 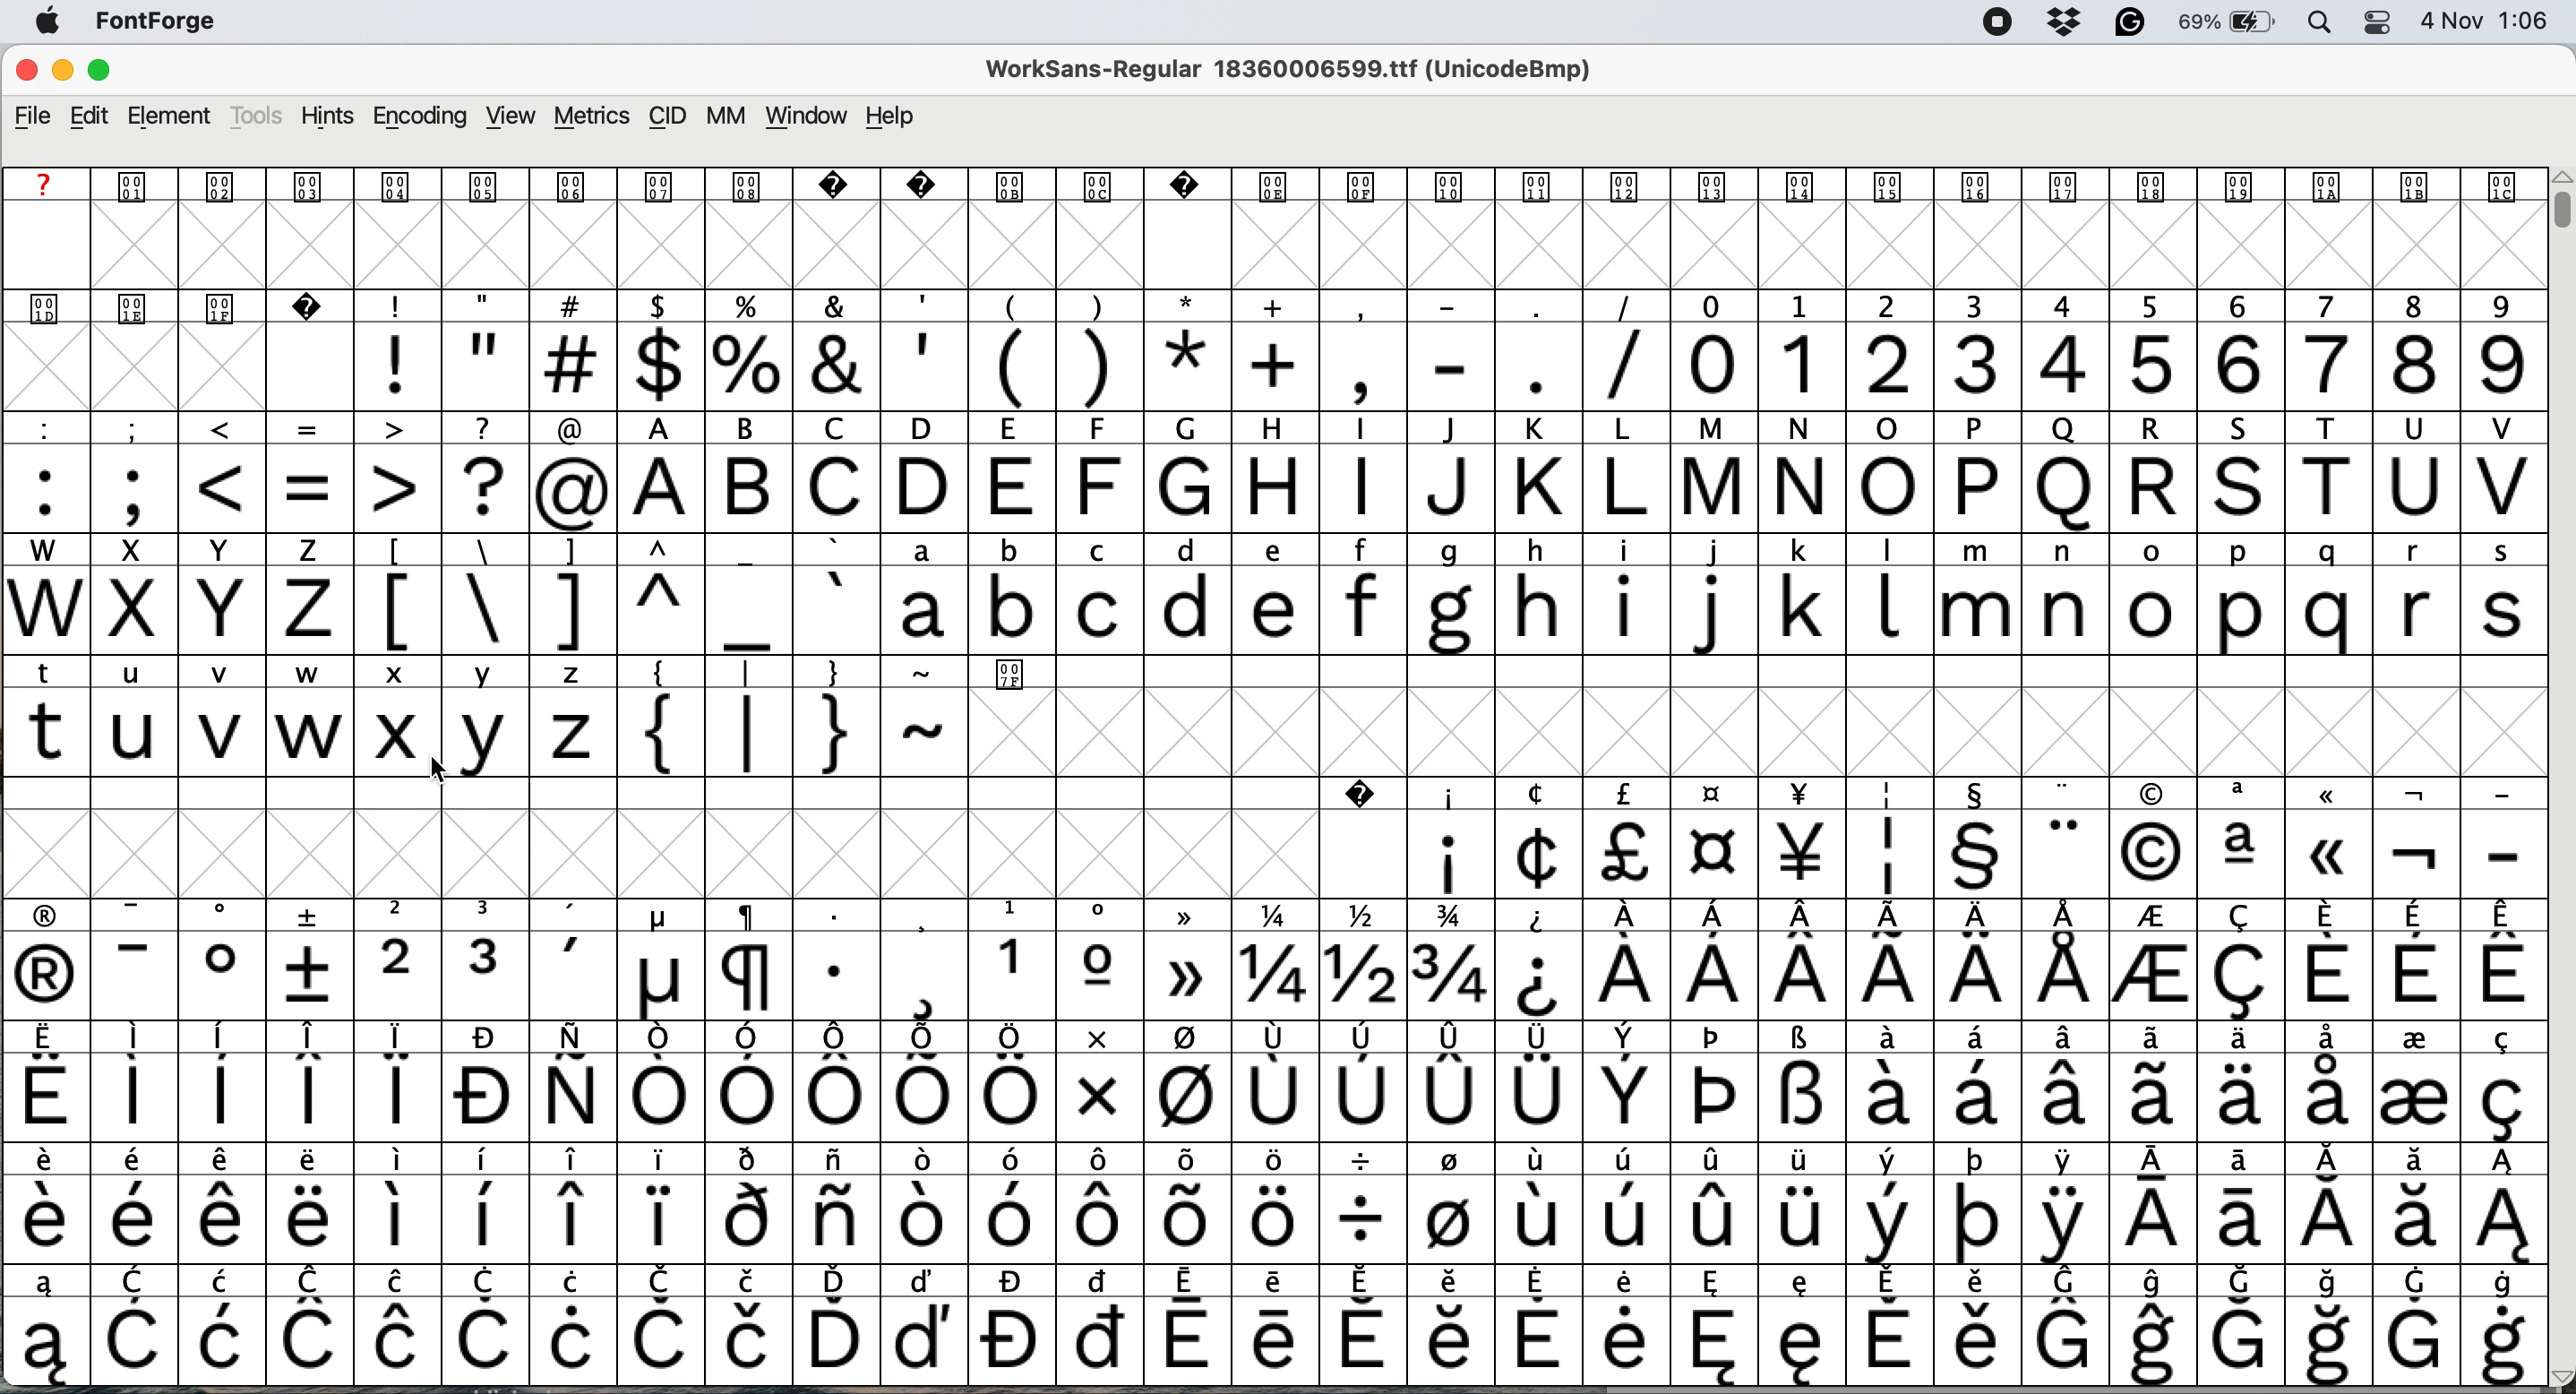 What do you see at coordinates (60, 73) in the screenshot?
I see `minimise` at bounding box center [60, 73].